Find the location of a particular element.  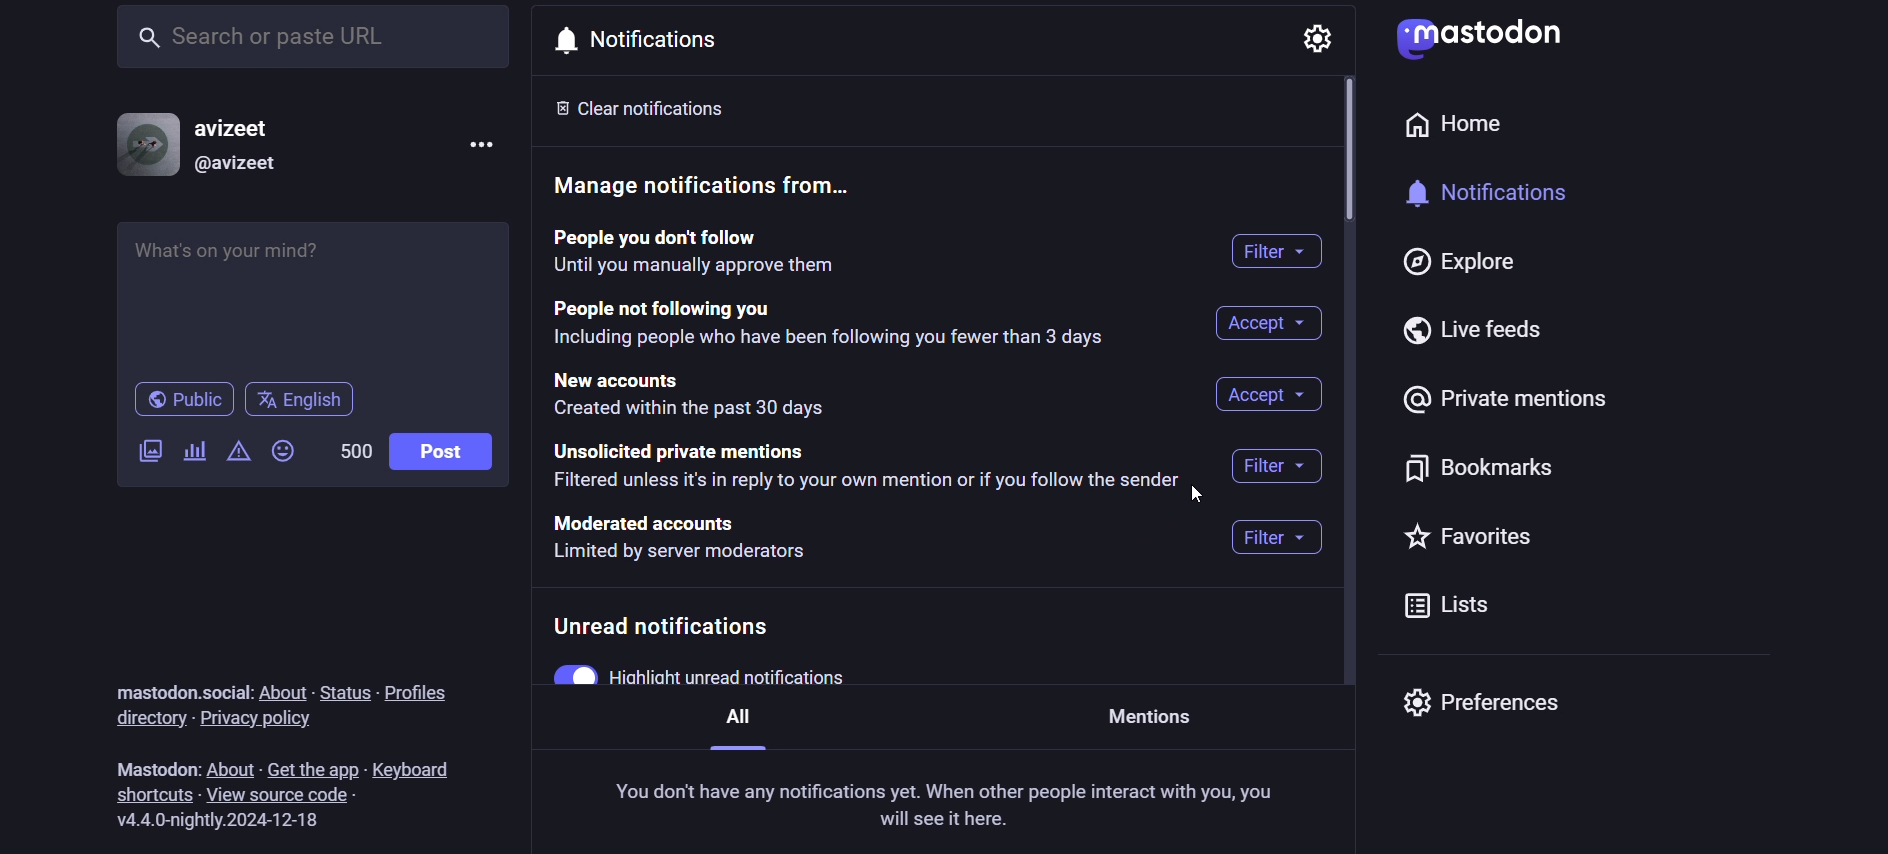

accept is located at coordinates (1266, 395).